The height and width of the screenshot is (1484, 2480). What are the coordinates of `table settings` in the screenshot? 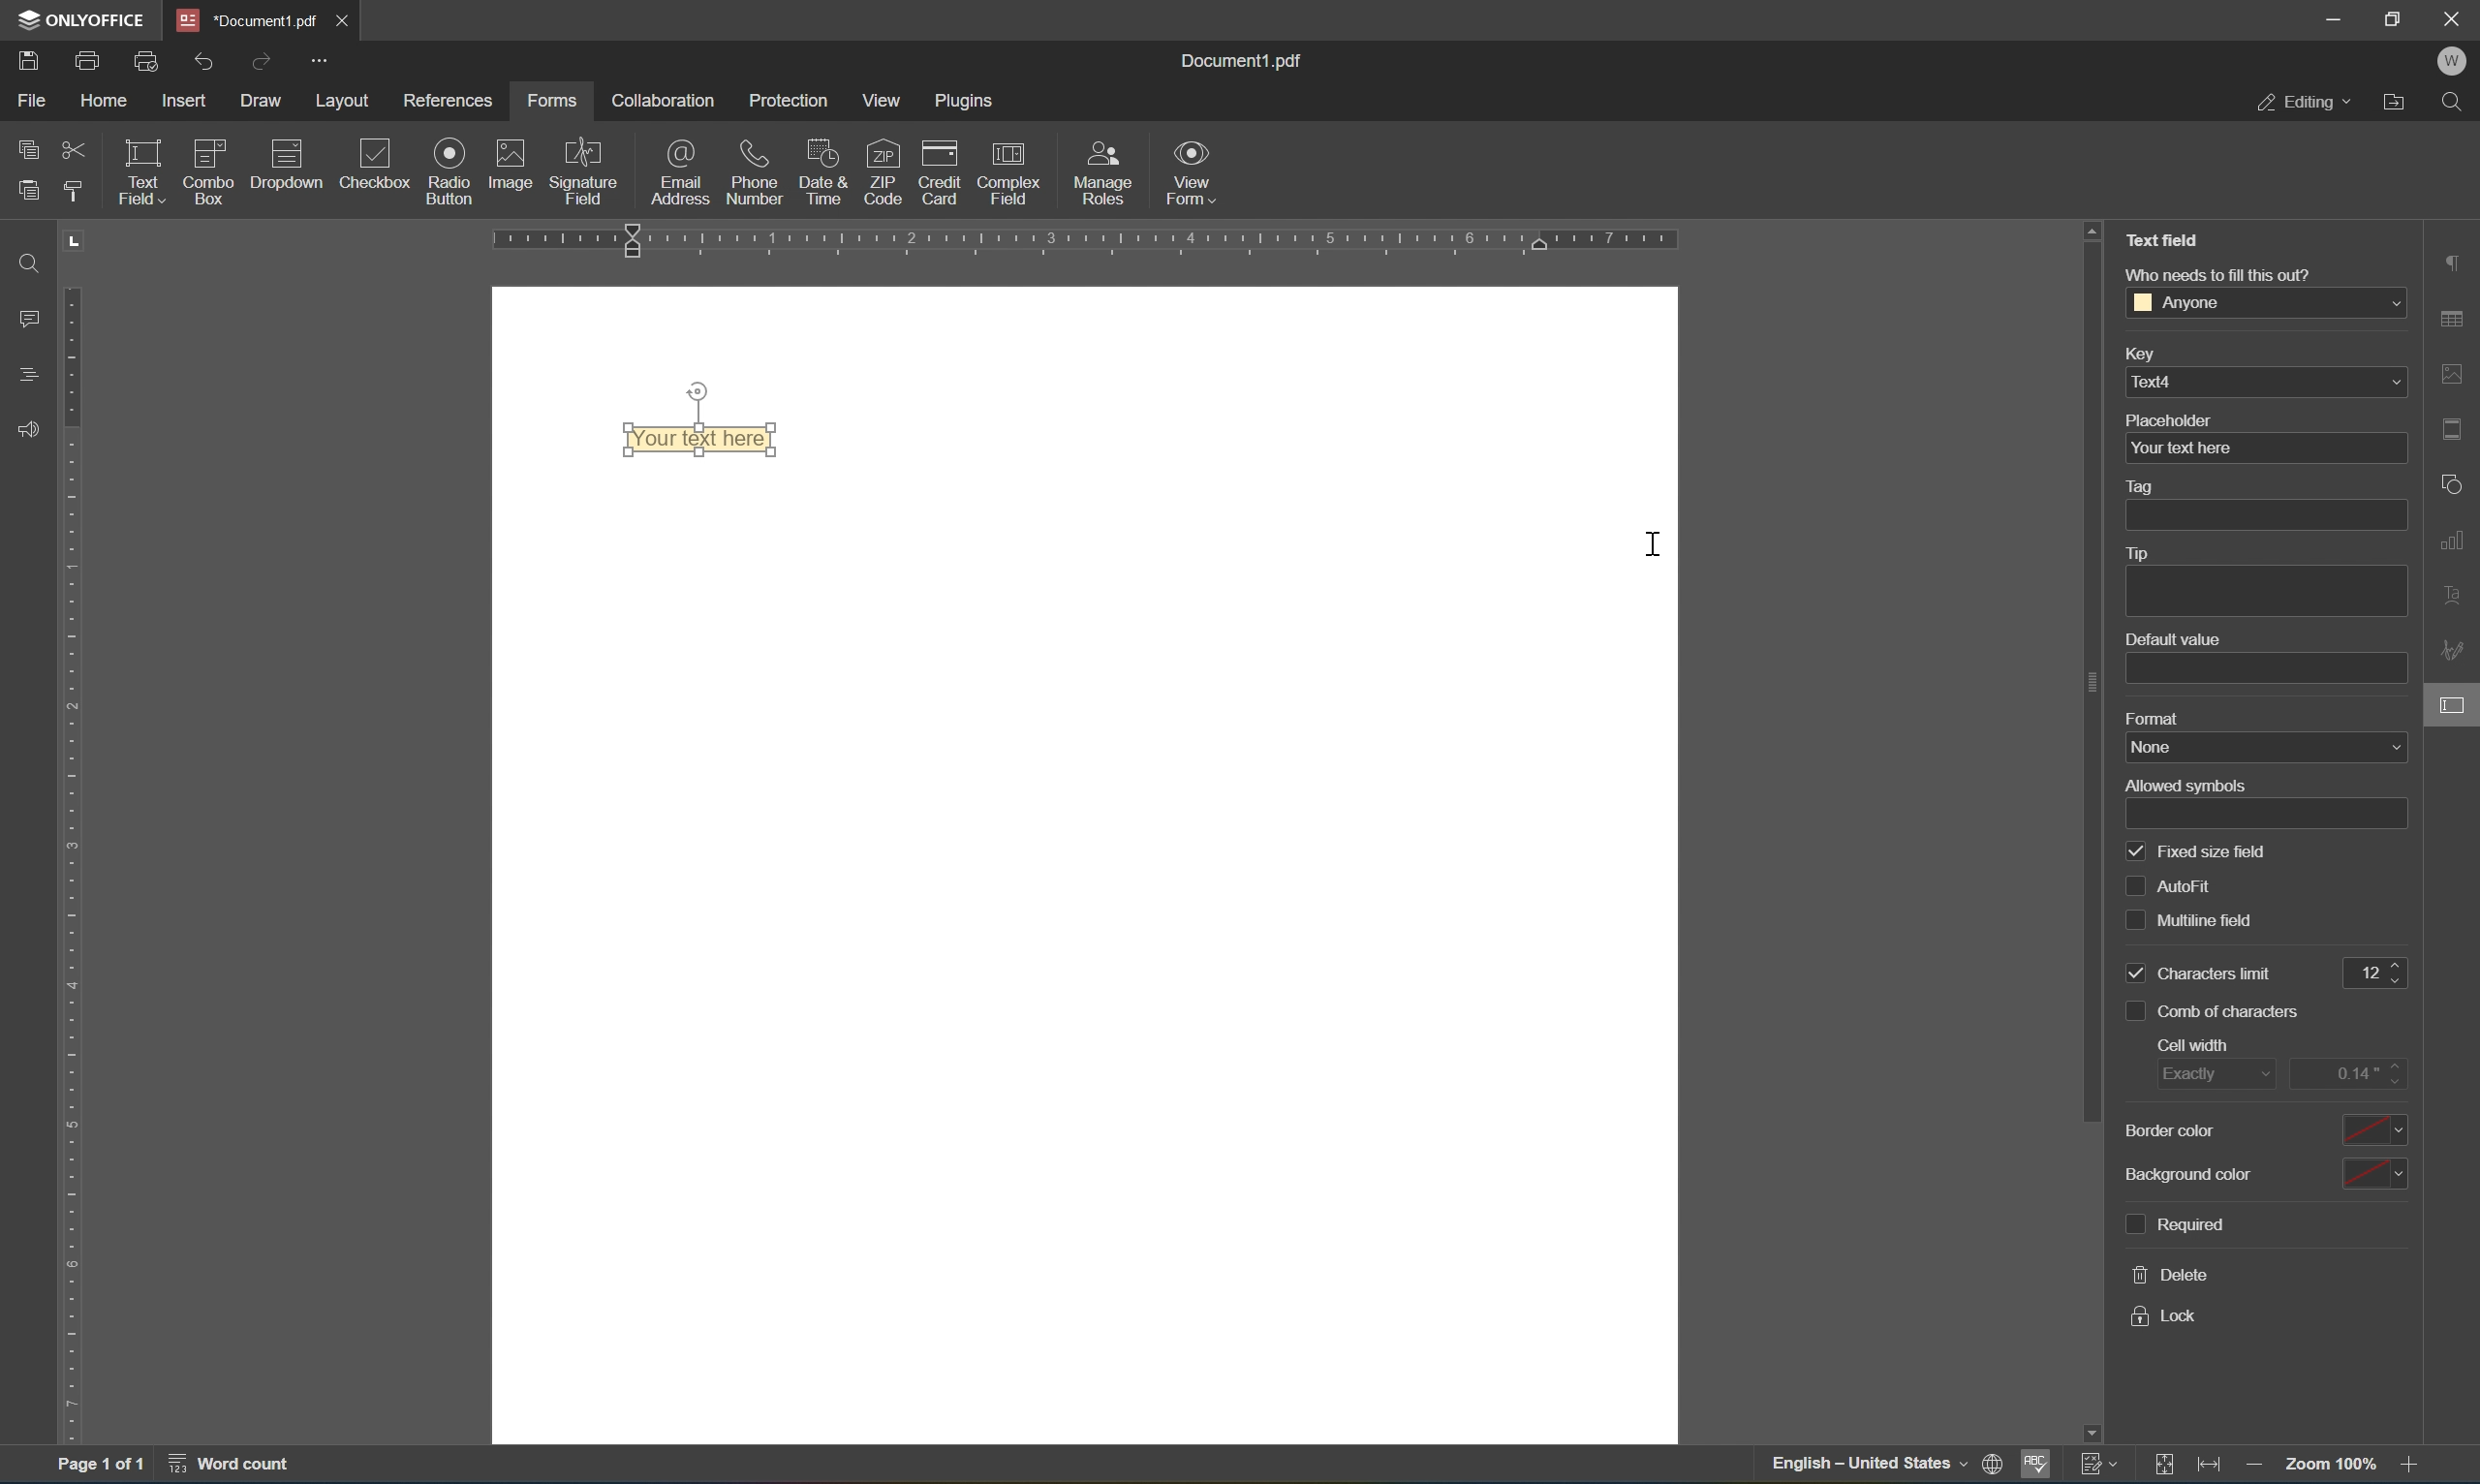 It's located at (2452, 321).